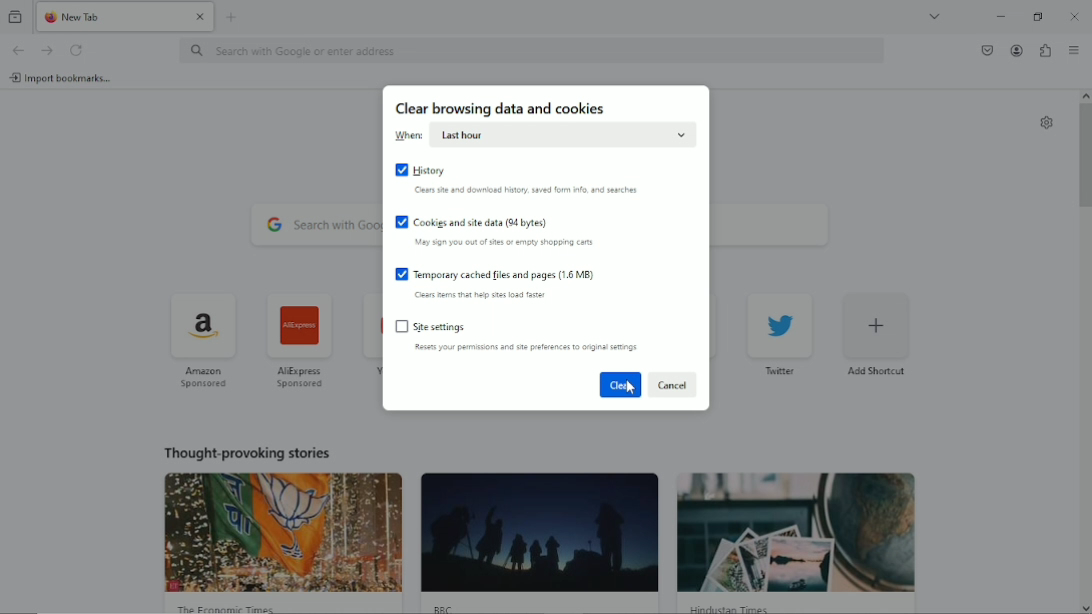 Image resolution: width=1092 pixels, height=614 pixels. Describe the element at coordinates (446, 607) in the screenshot. I see `BBC` at that location.